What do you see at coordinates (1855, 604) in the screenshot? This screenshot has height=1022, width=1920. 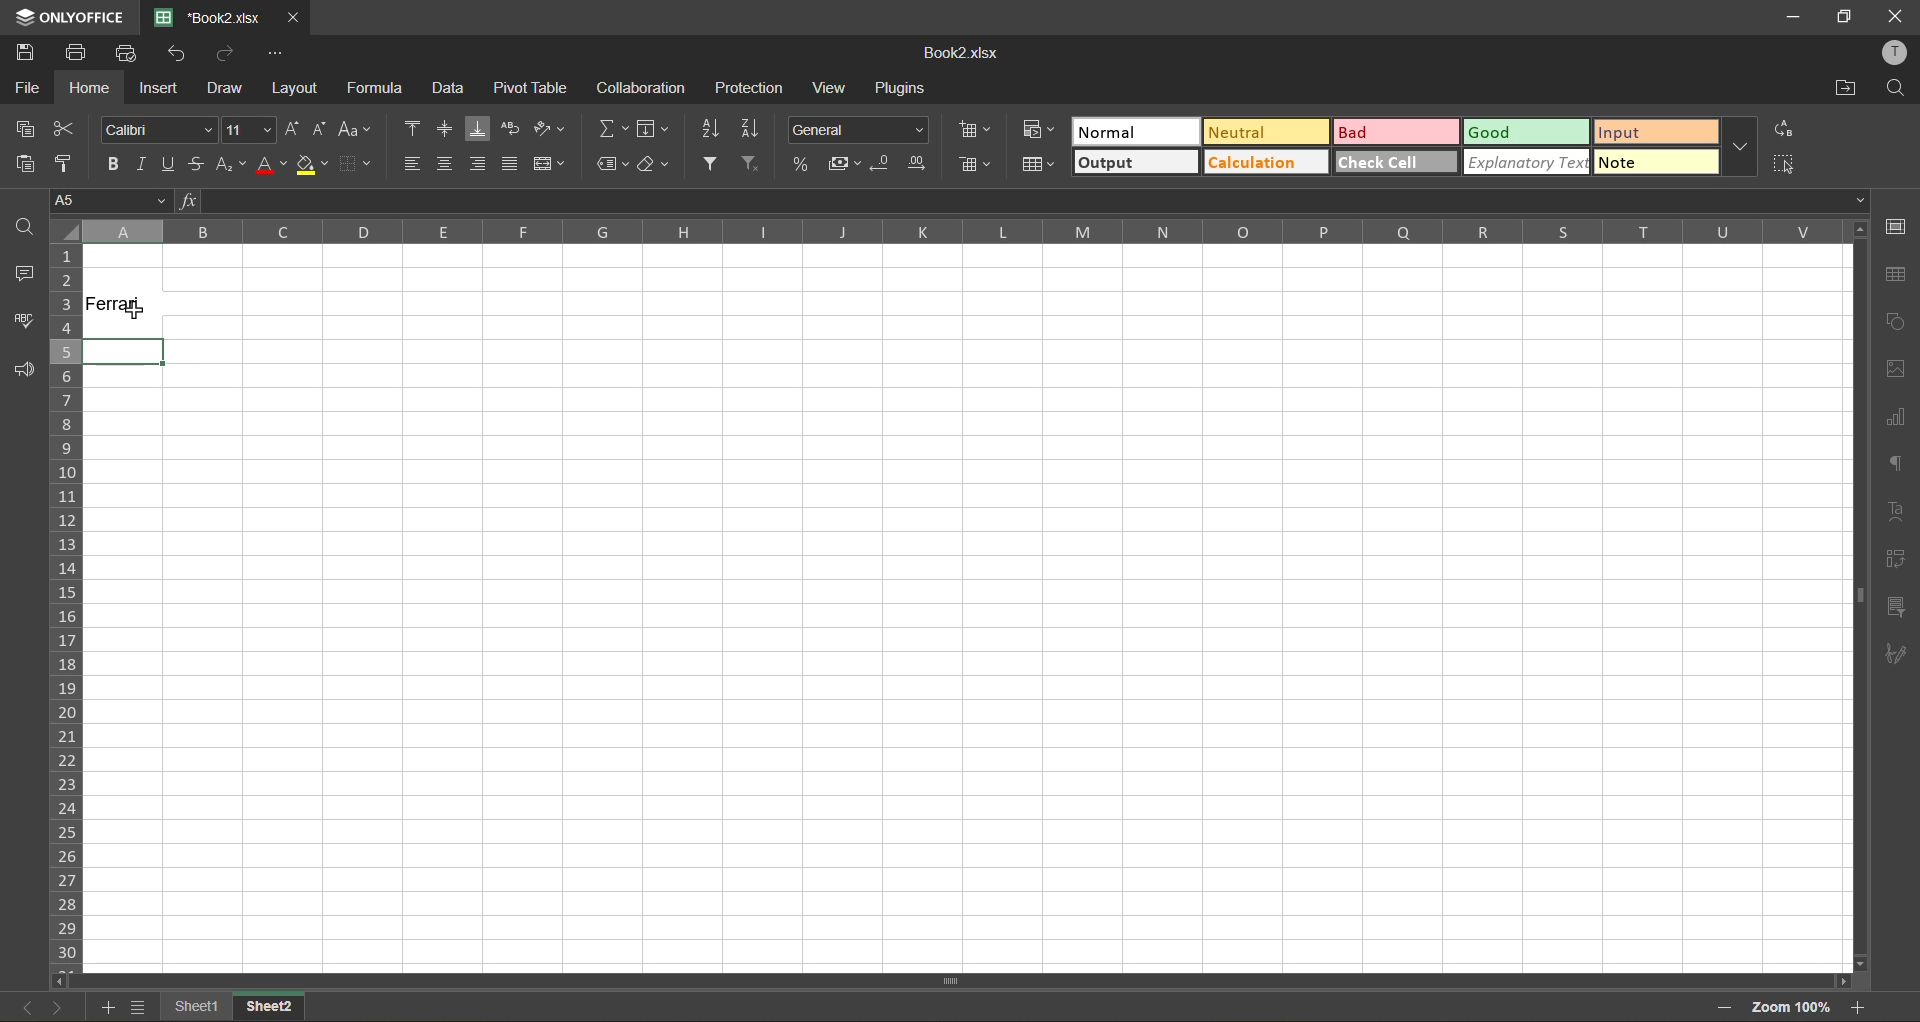 I see `Scrollbar` at bounding box center [1855, 604].